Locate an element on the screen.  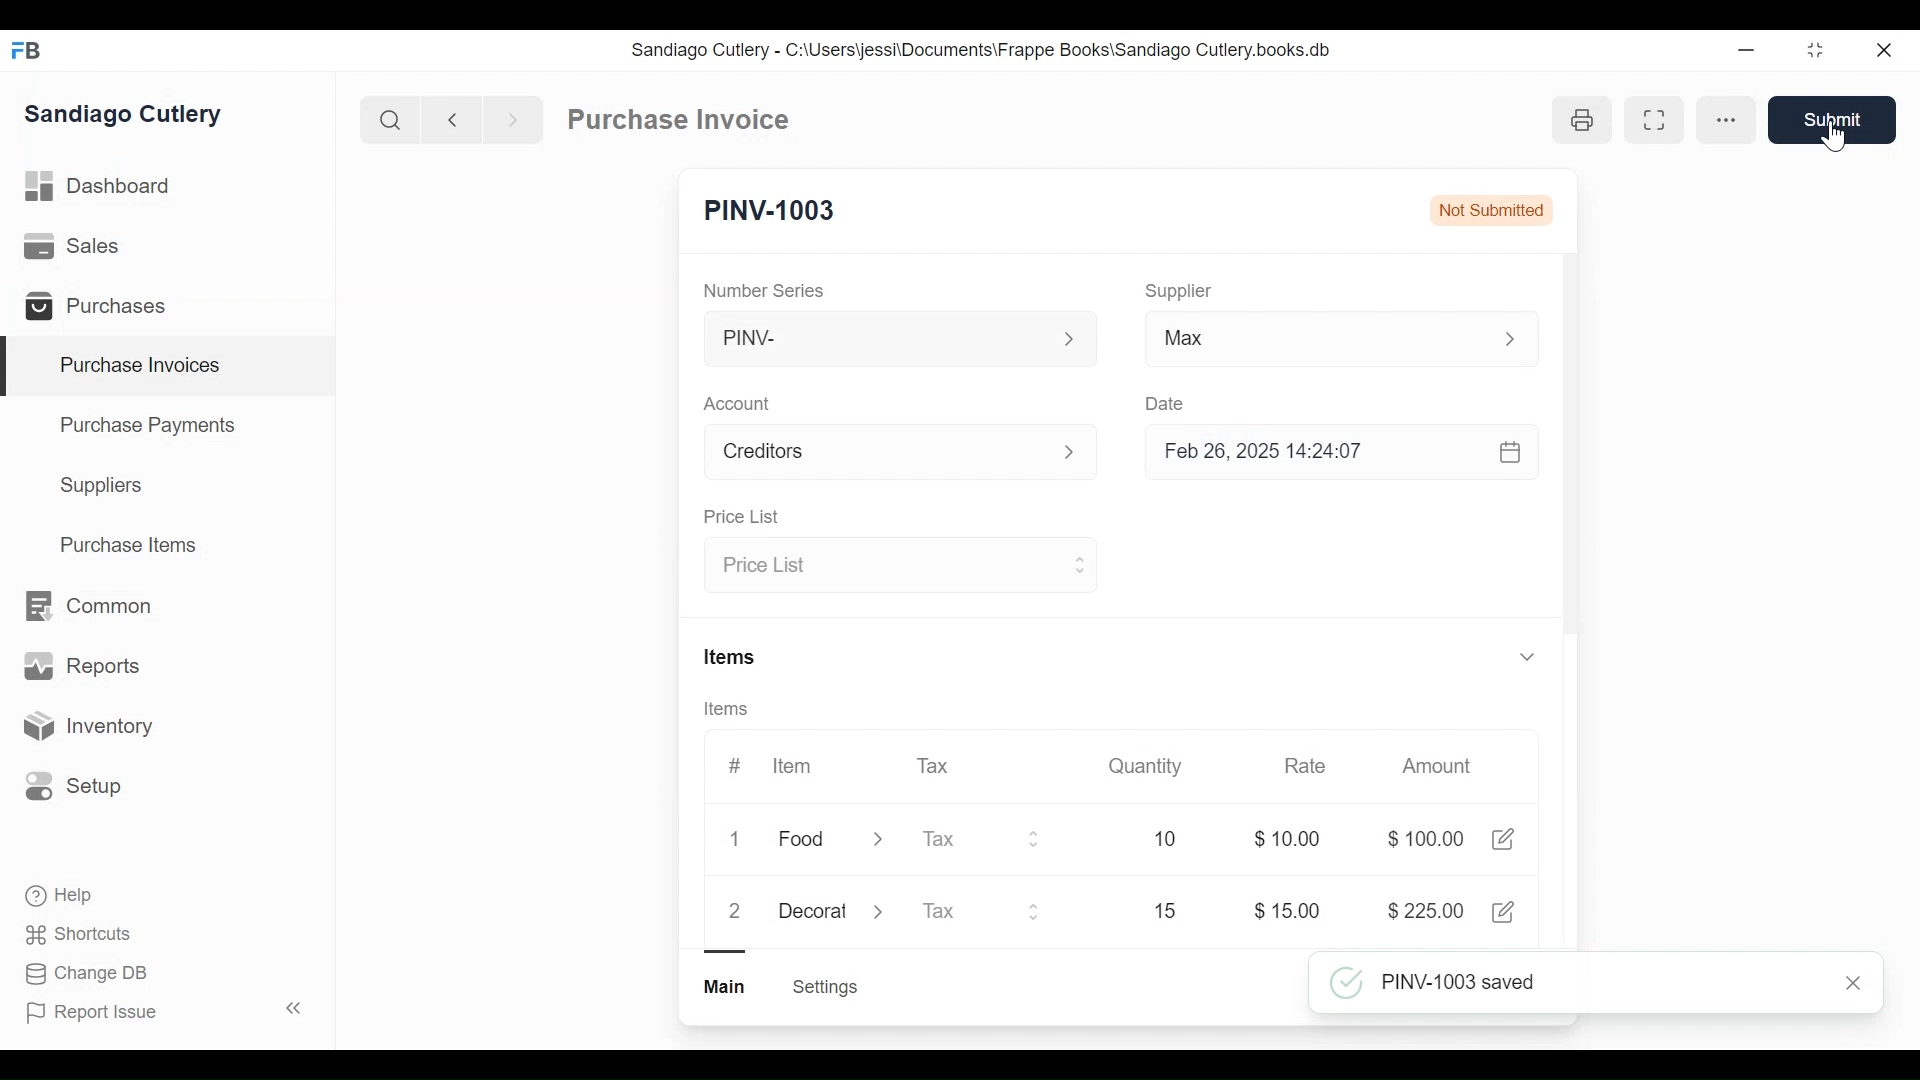
# is located at coordinates (735, 765).